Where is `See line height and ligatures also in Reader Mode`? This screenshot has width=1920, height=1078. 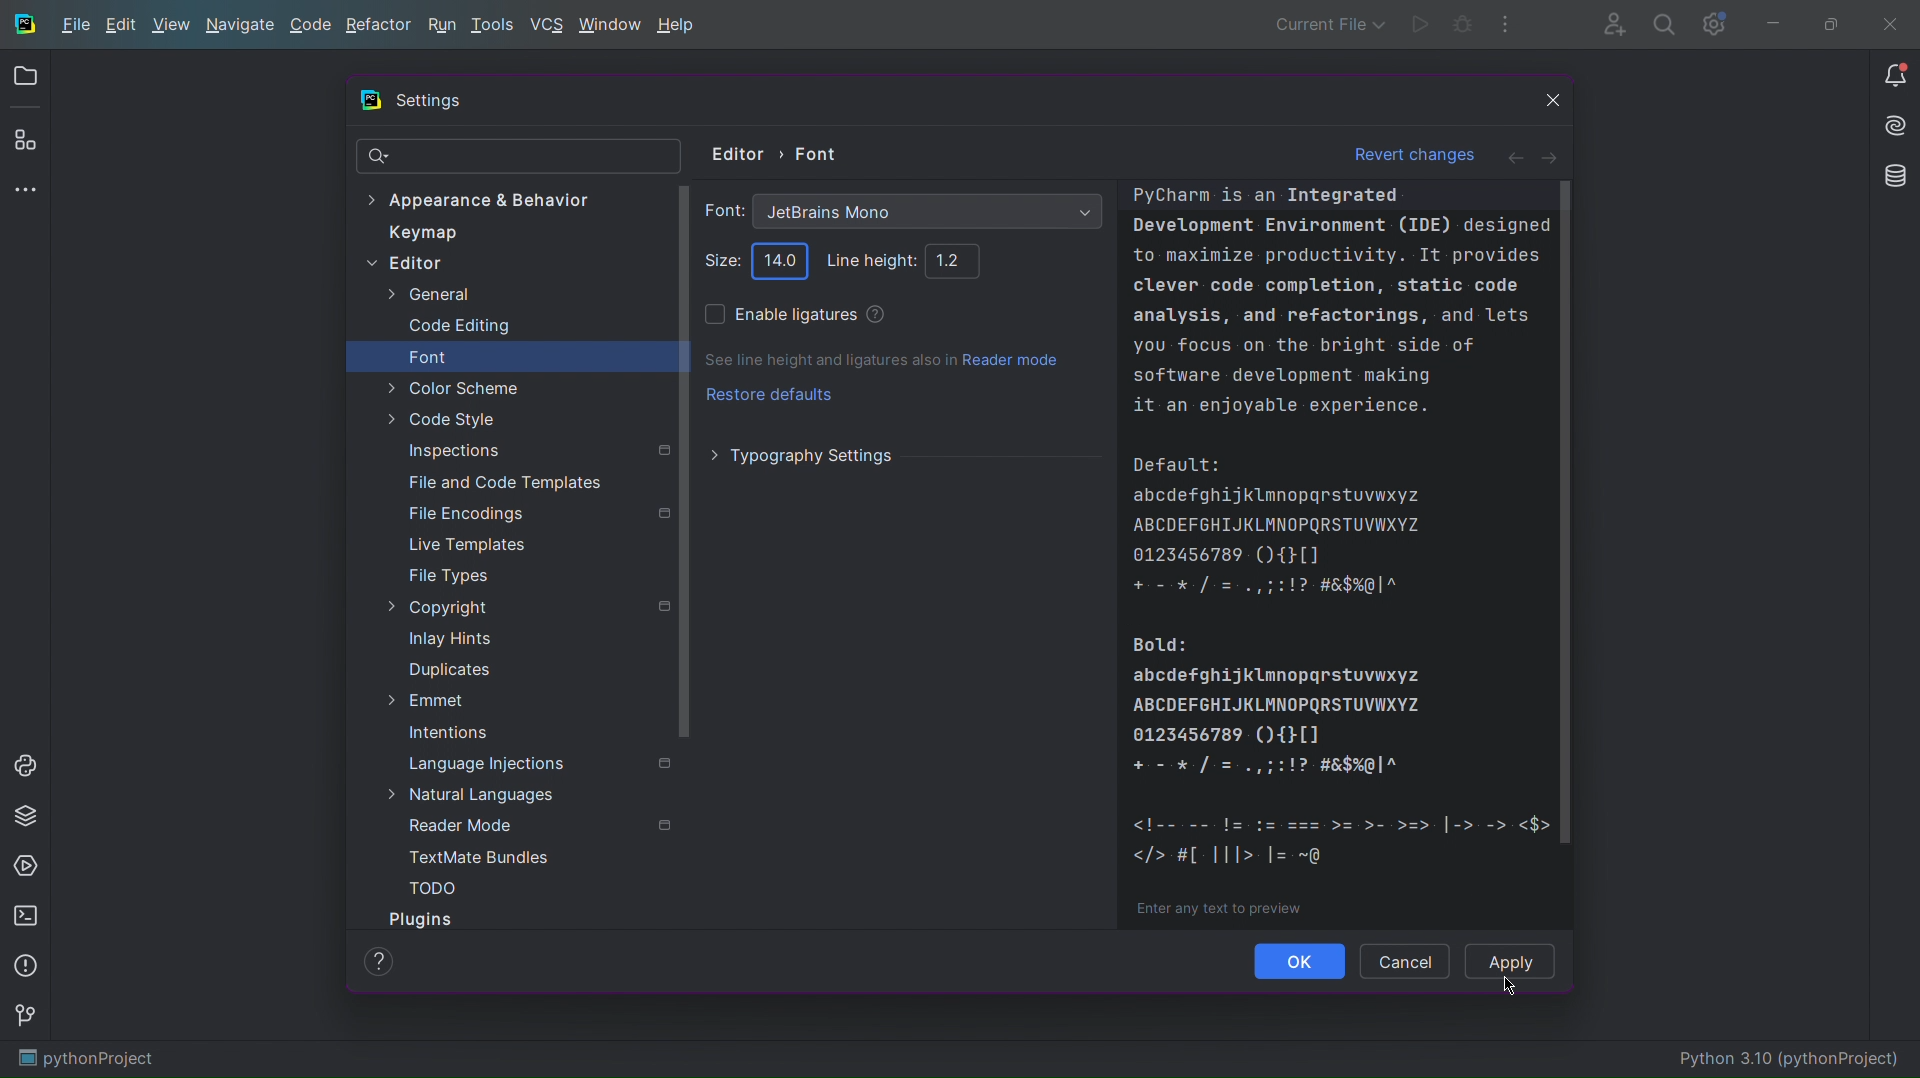 See line height and ligatures also in Reader Mode is located at coordinates (883, 362).